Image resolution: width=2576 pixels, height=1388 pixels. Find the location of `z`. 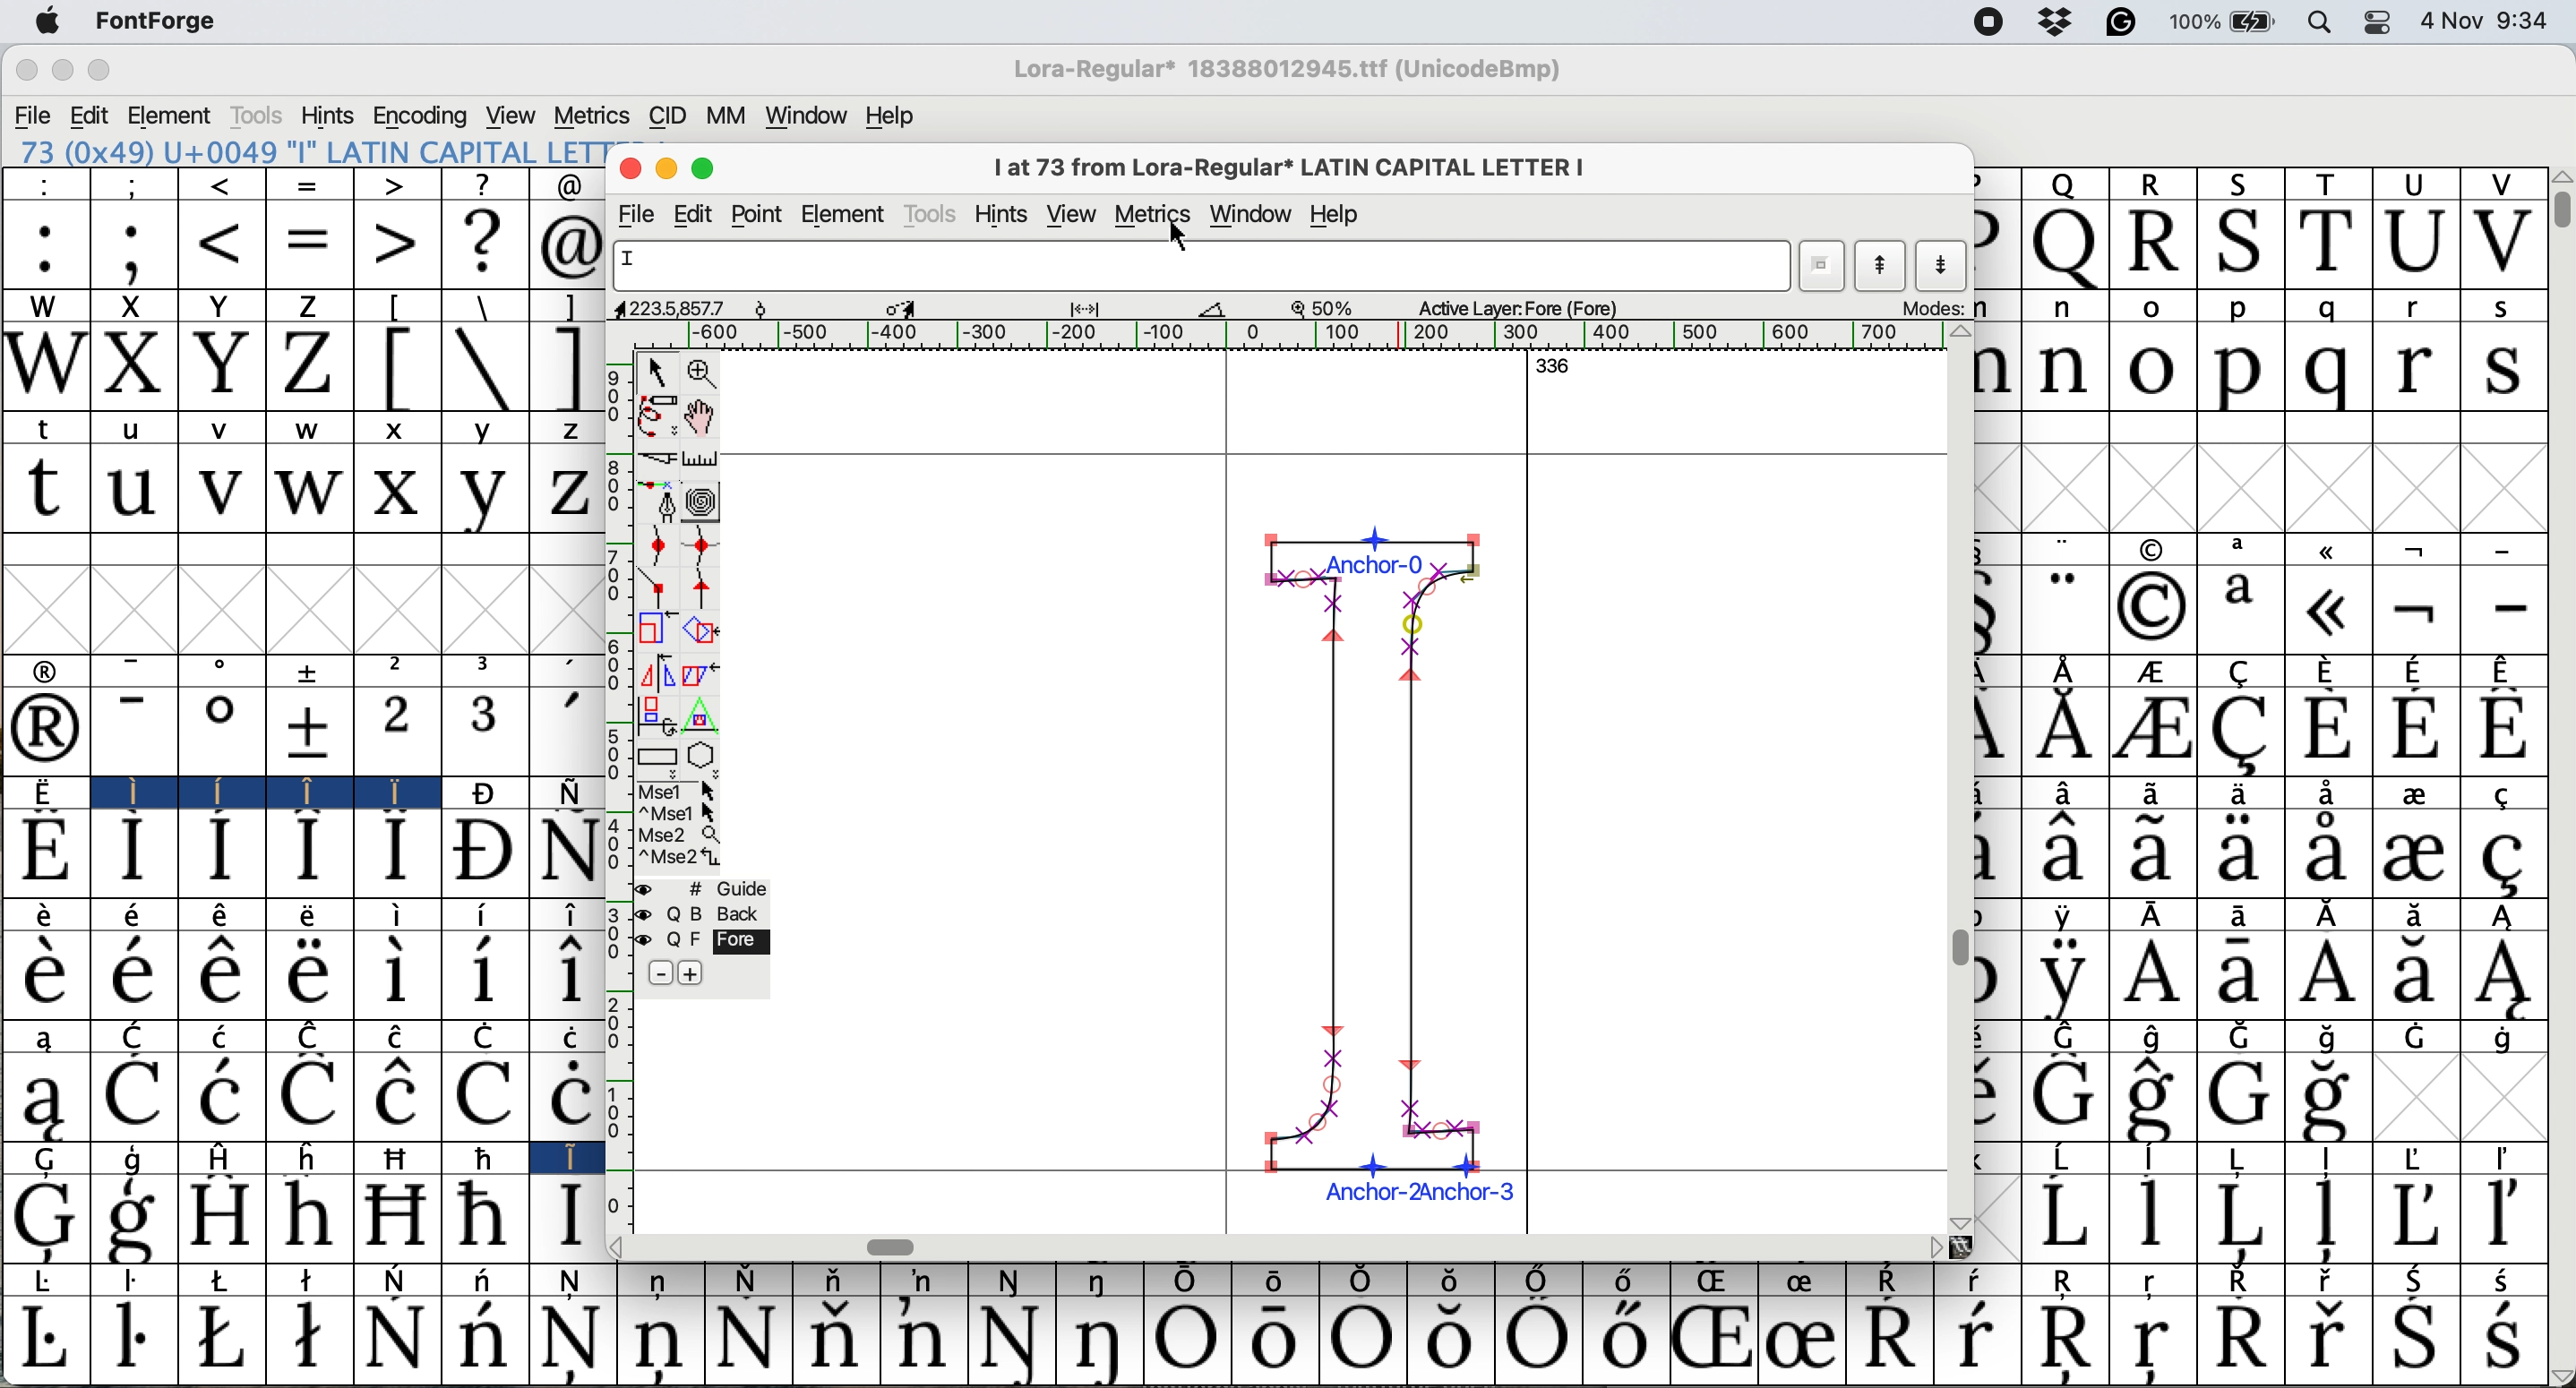

z is located at coordinates (564, 432).